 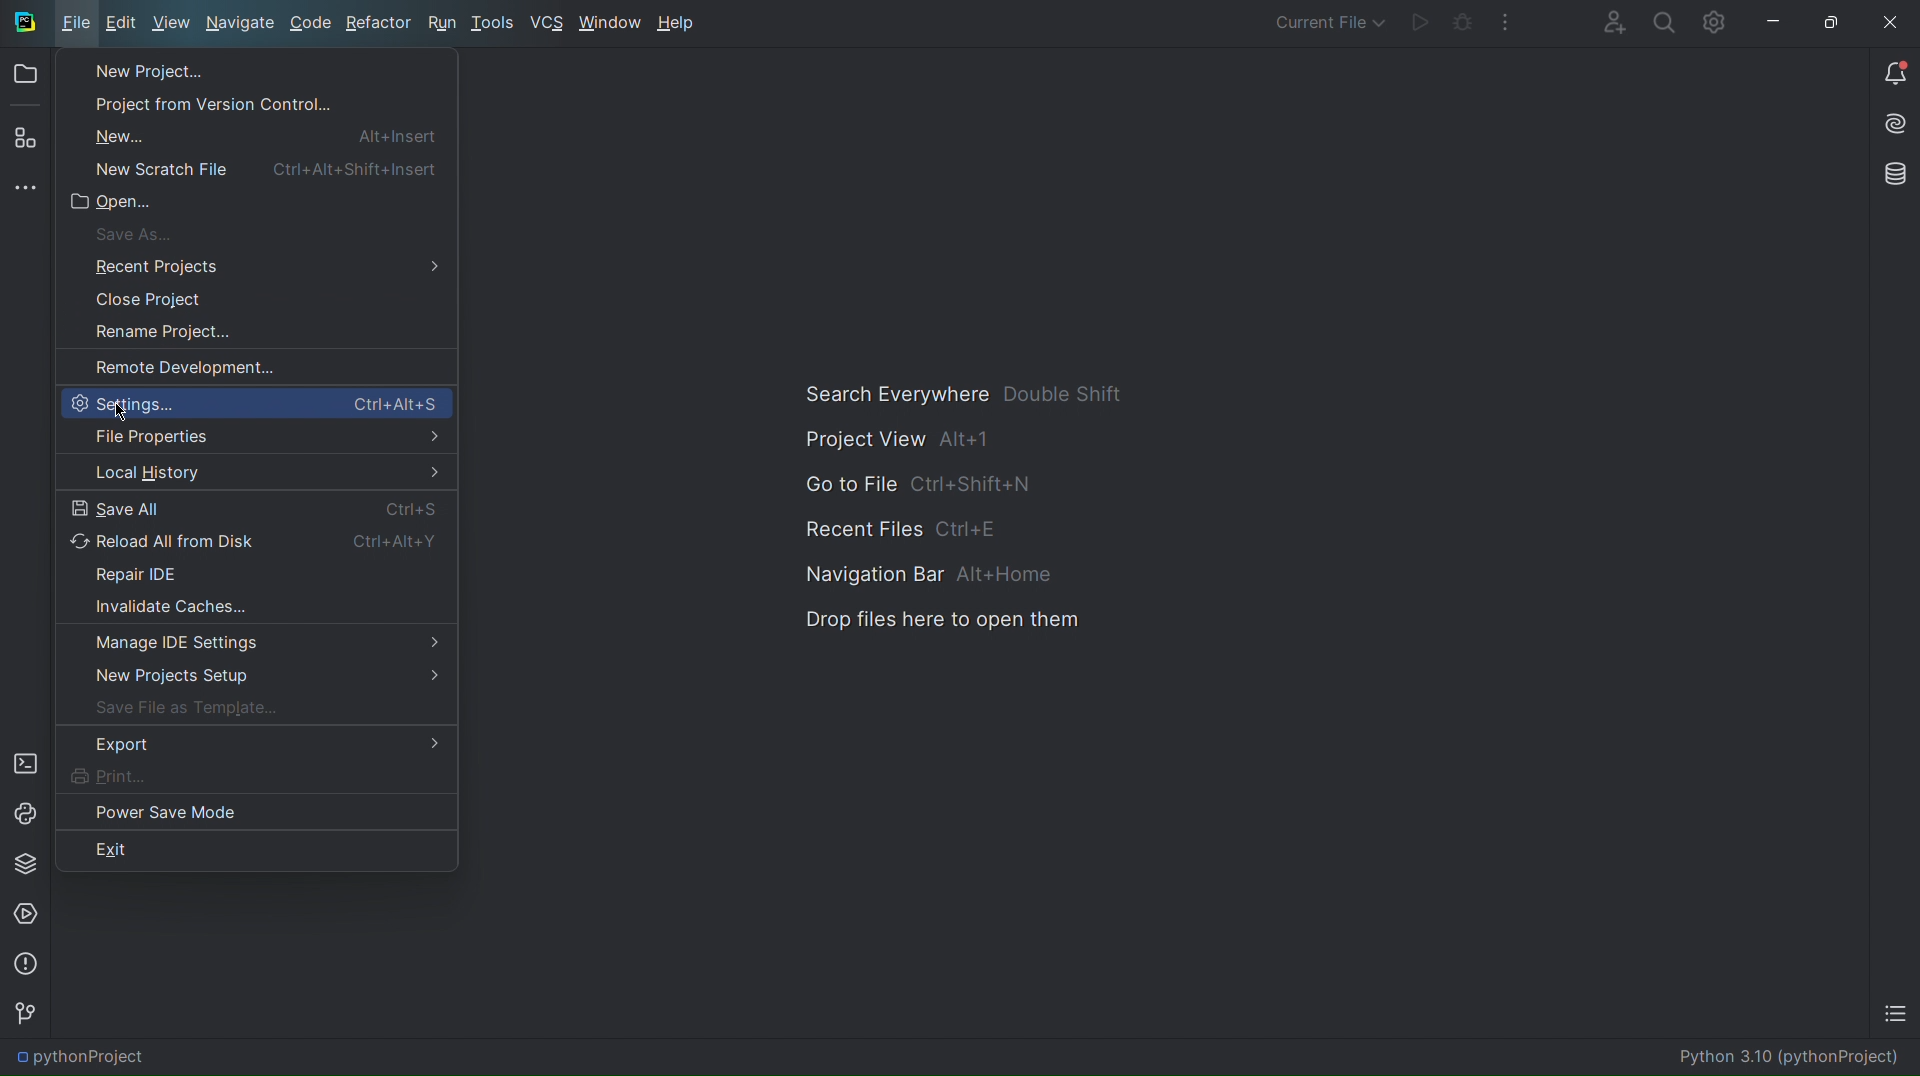 I want to click on New, so click(x=256, y=135).